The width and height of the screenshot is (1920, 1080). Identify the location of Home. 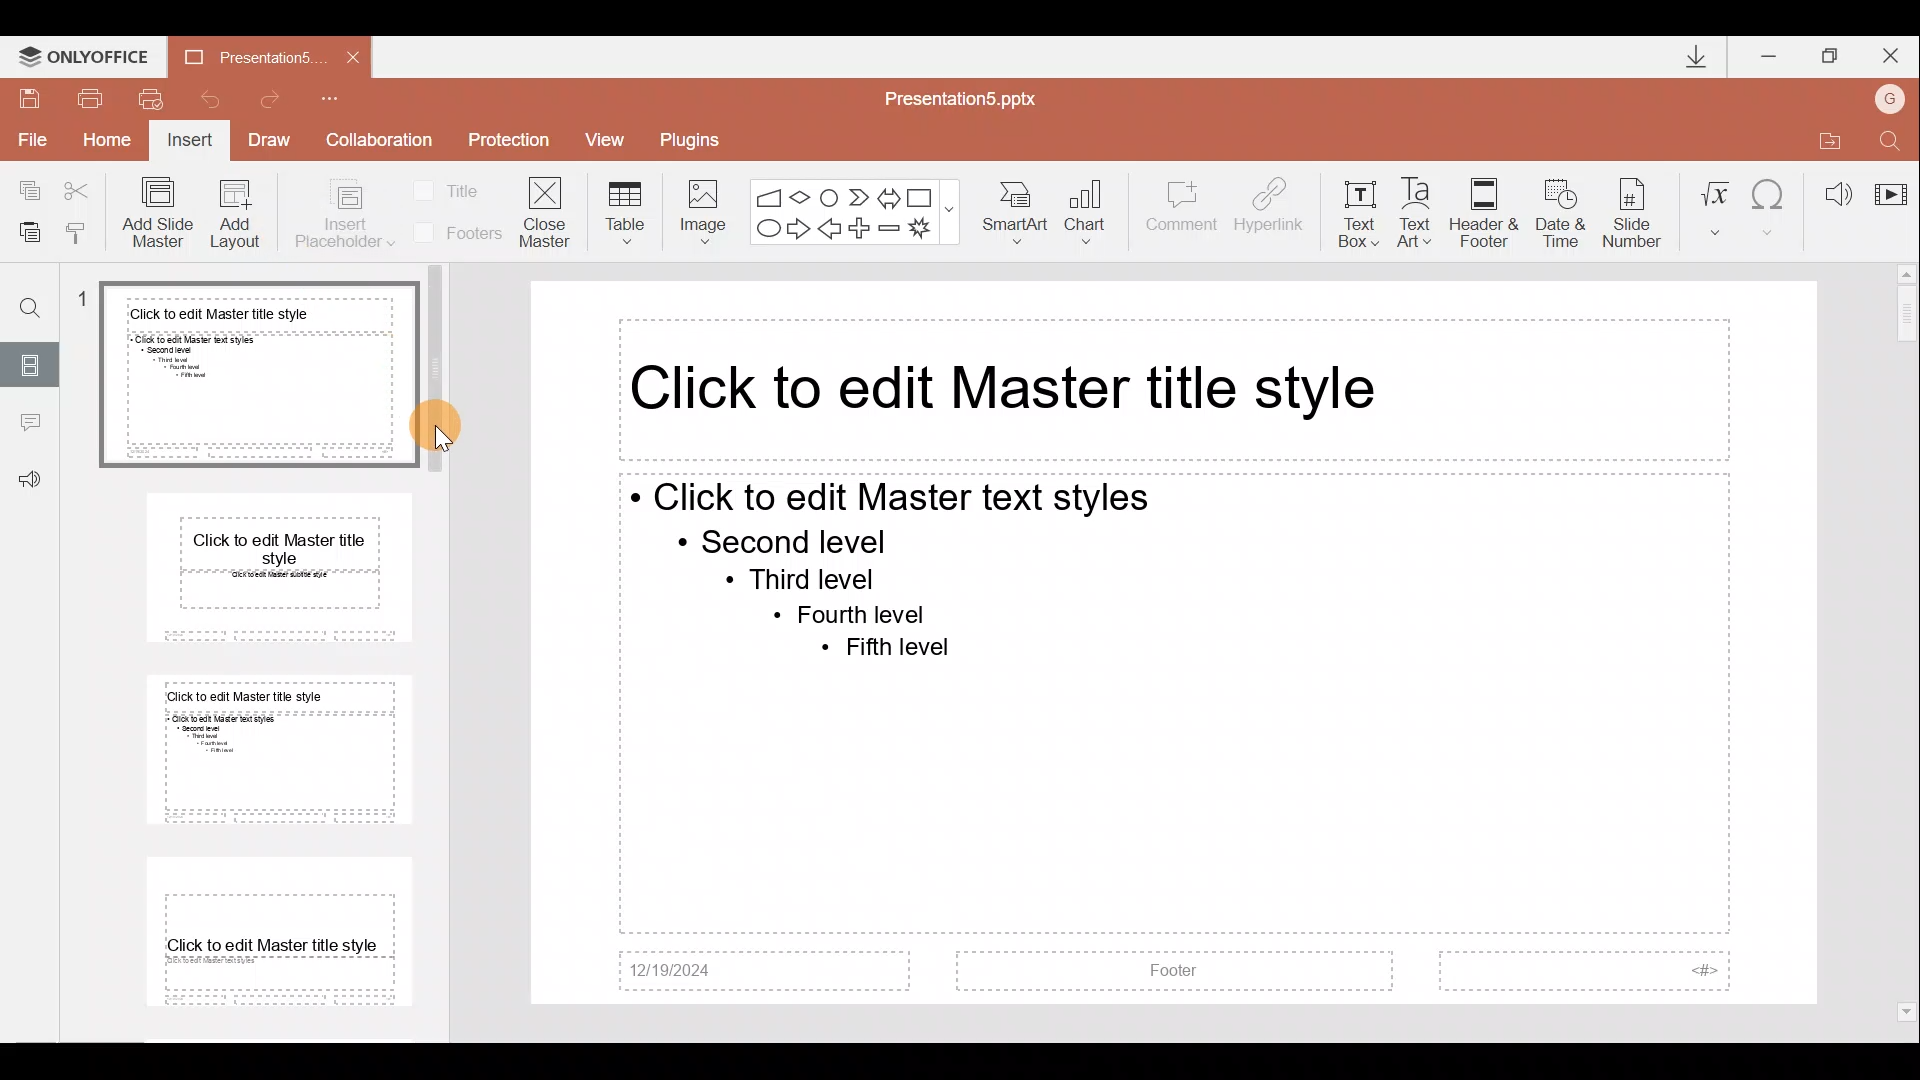
(110, 145).